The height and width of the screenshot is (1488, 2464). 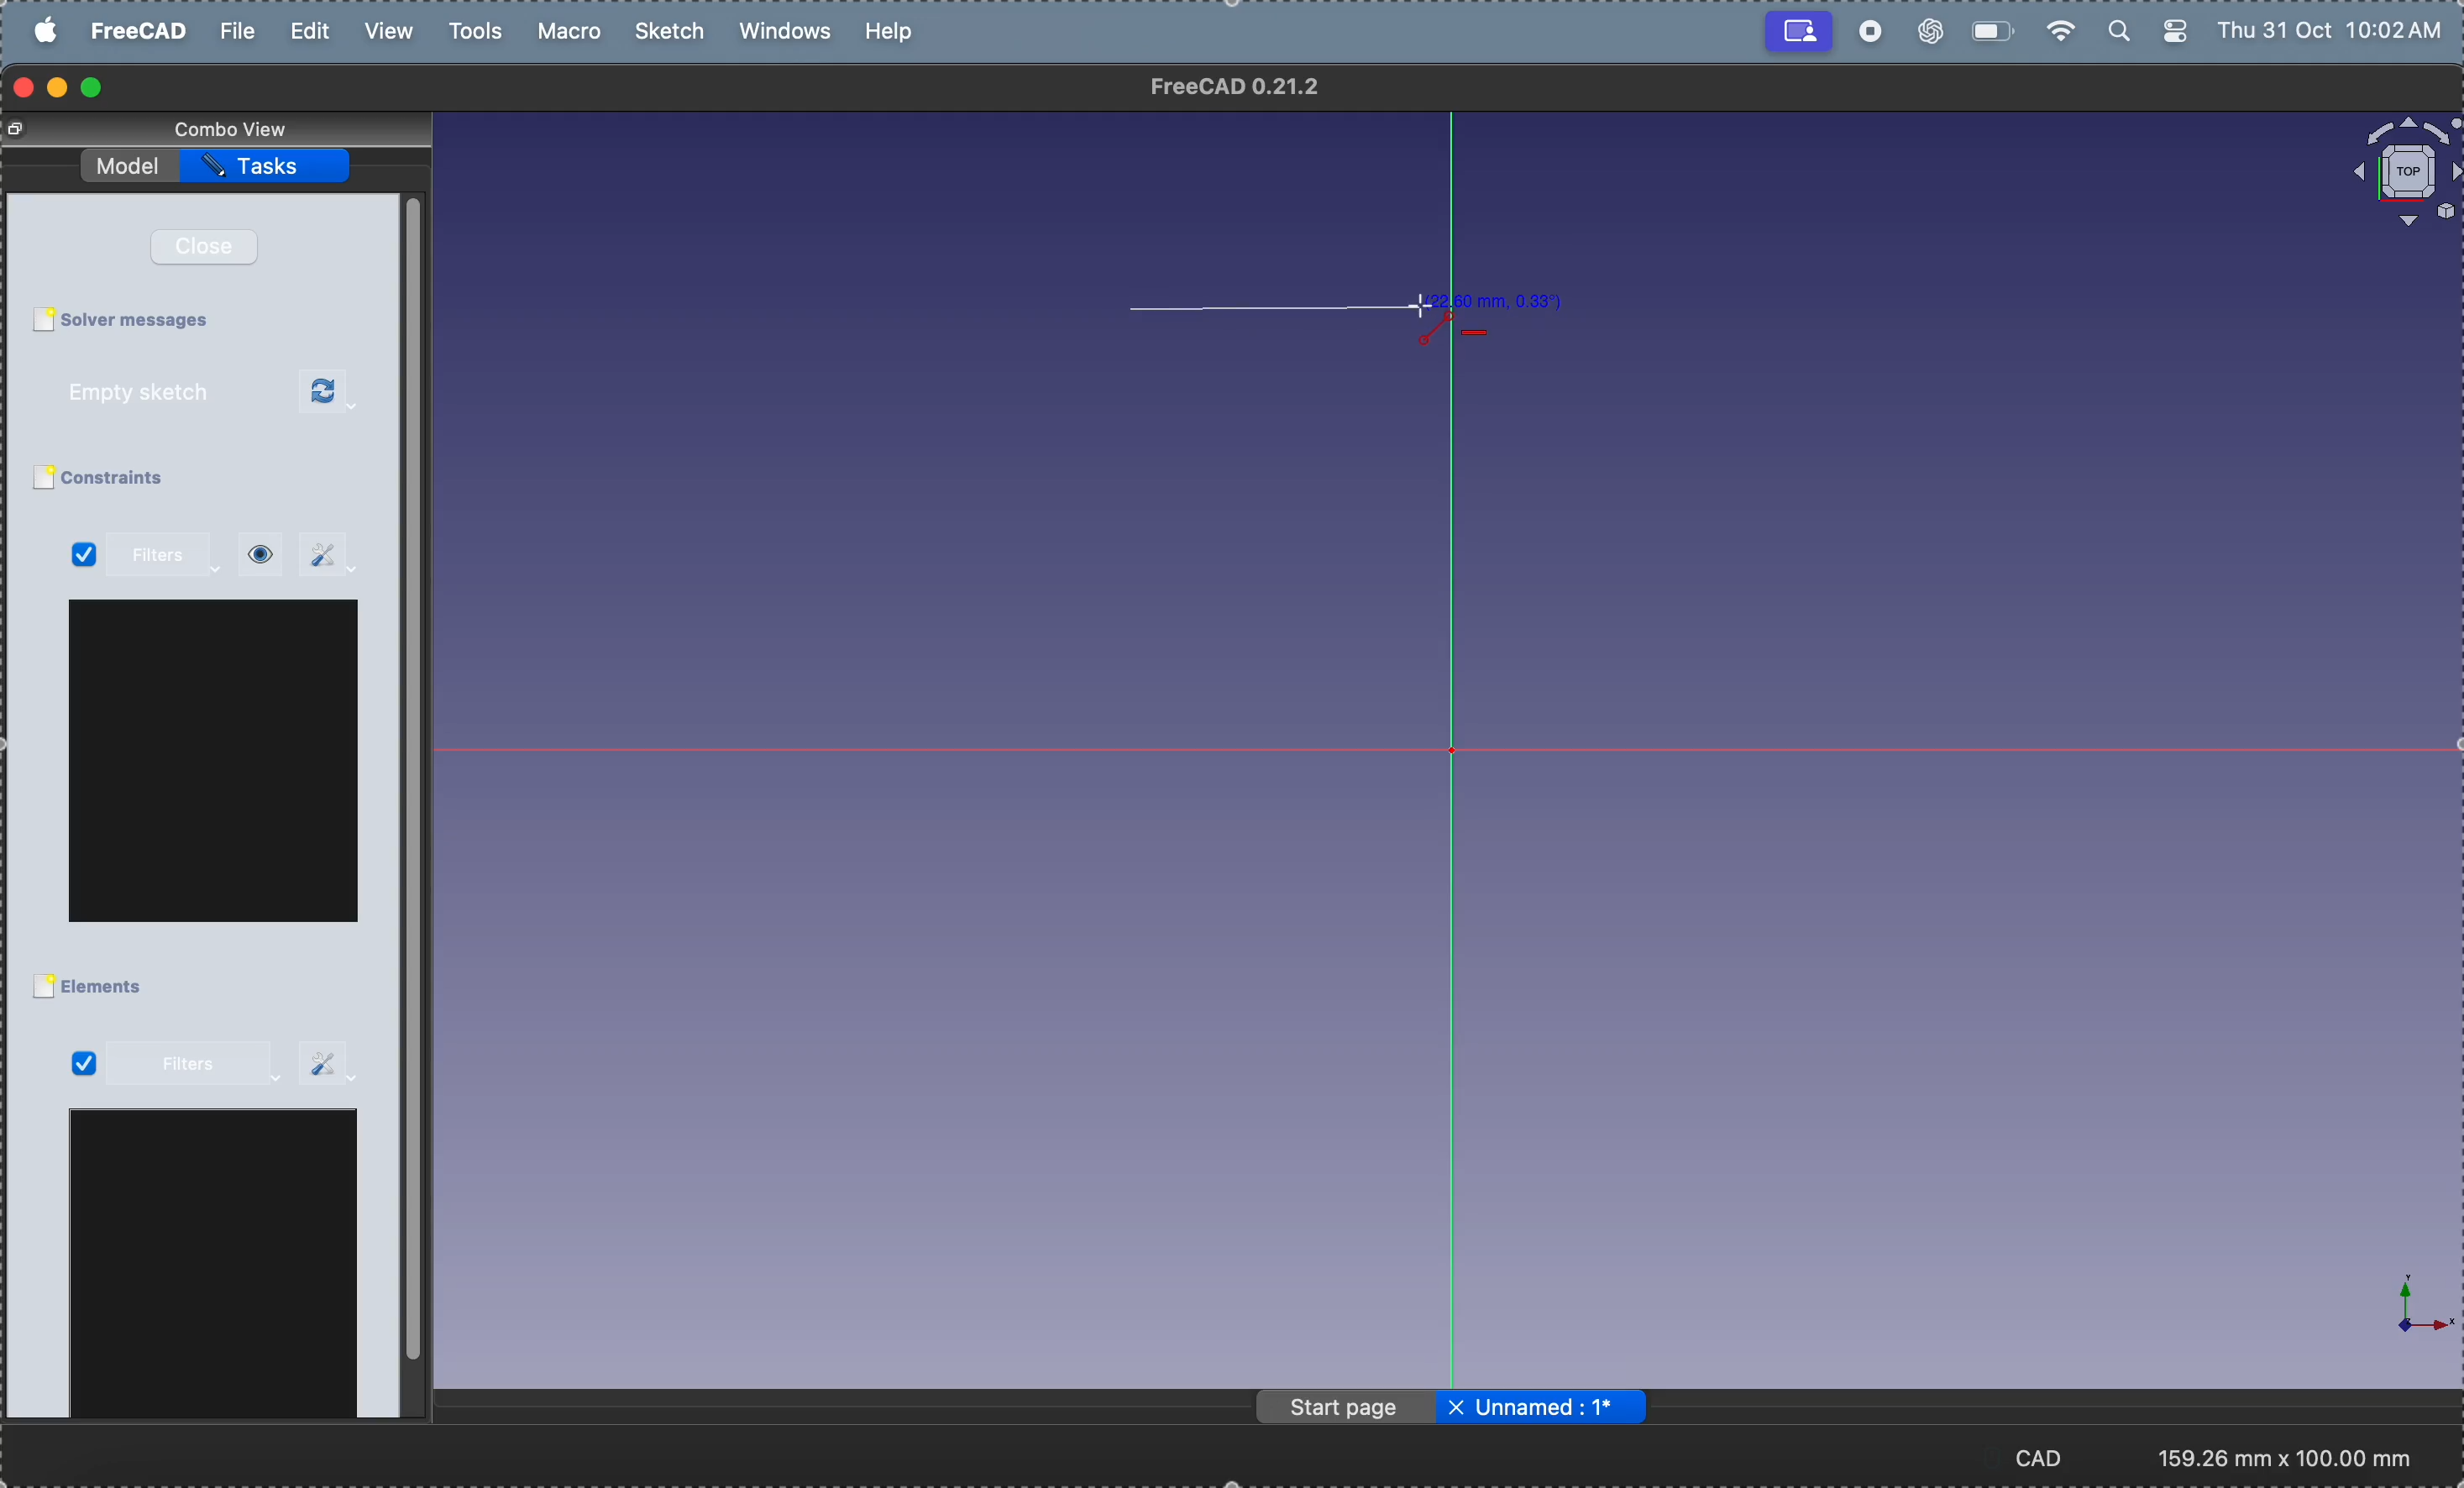 I want to click on minimize, so click(x=61, y=88).